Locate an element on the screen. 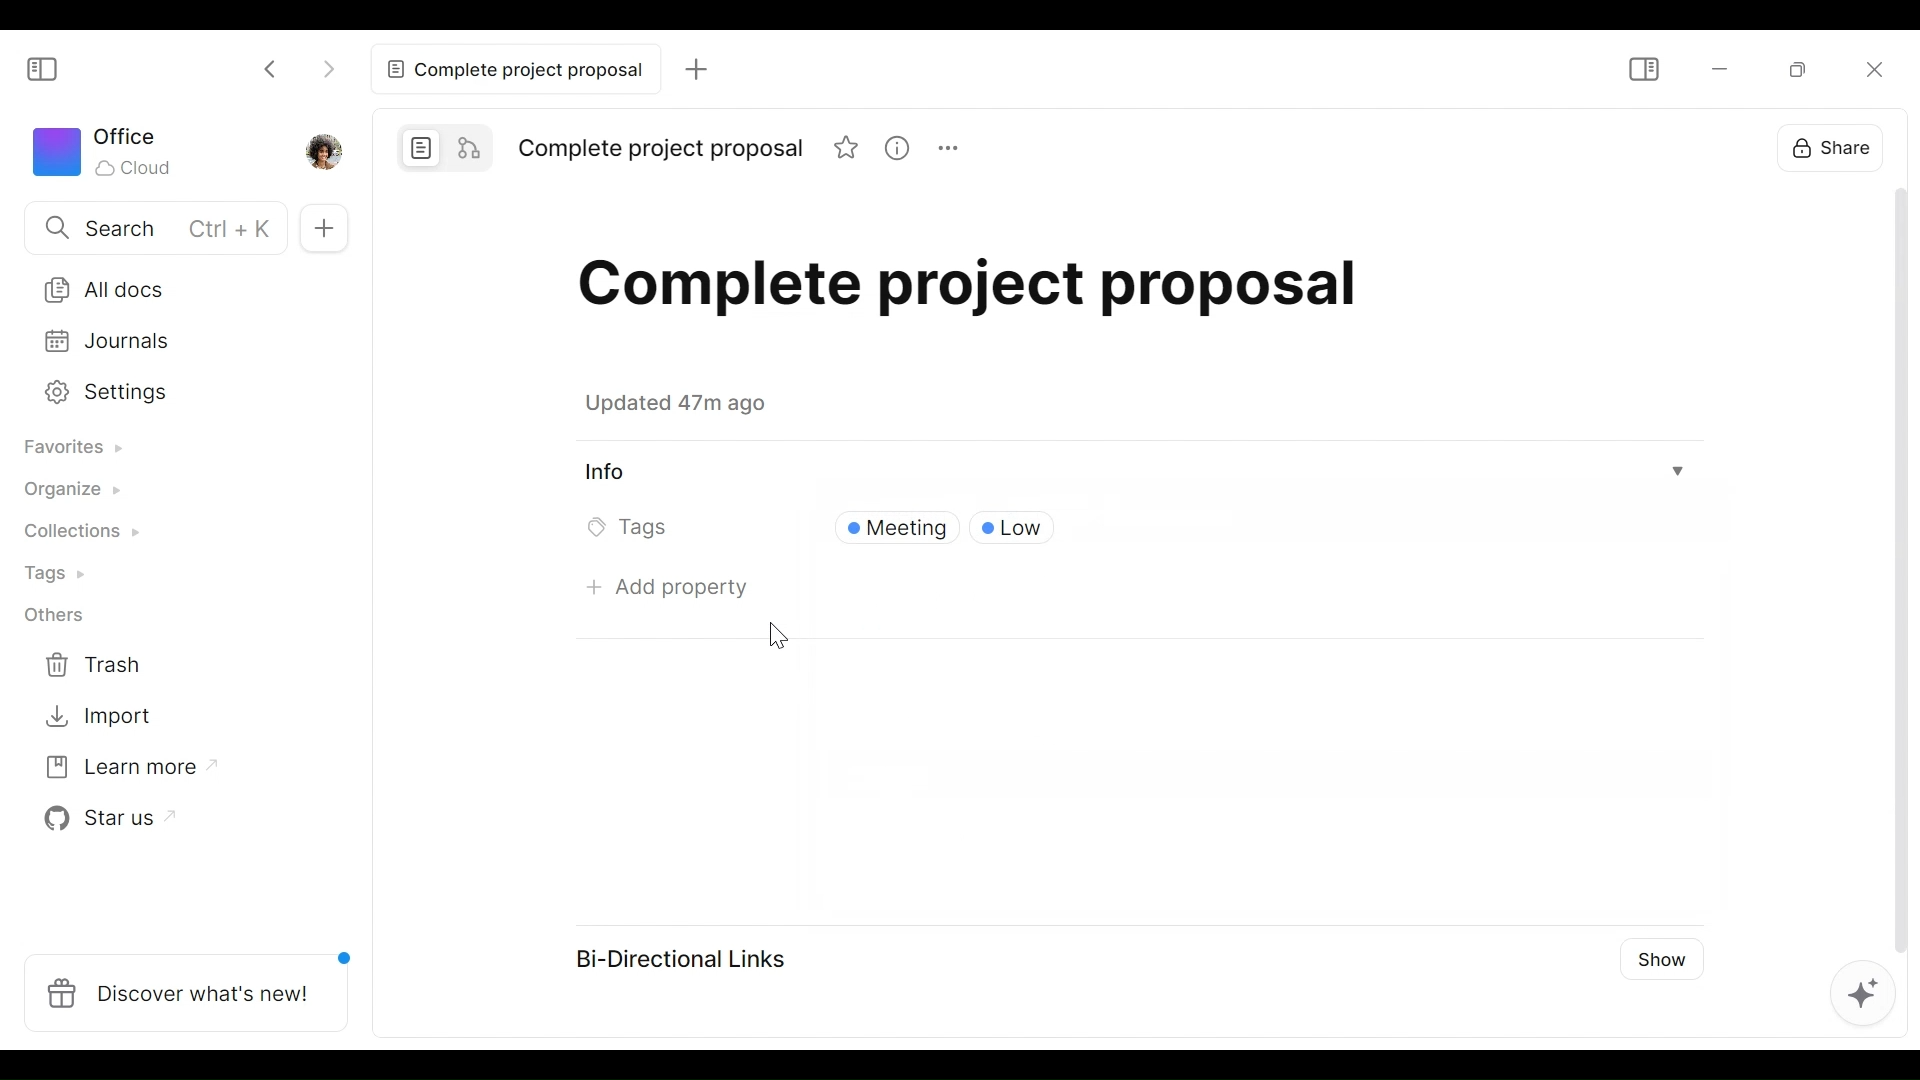 Image resolution: width=1920 pixels, height=1080 pixels. Updated 47m ago is located at coordinates (687, 407).